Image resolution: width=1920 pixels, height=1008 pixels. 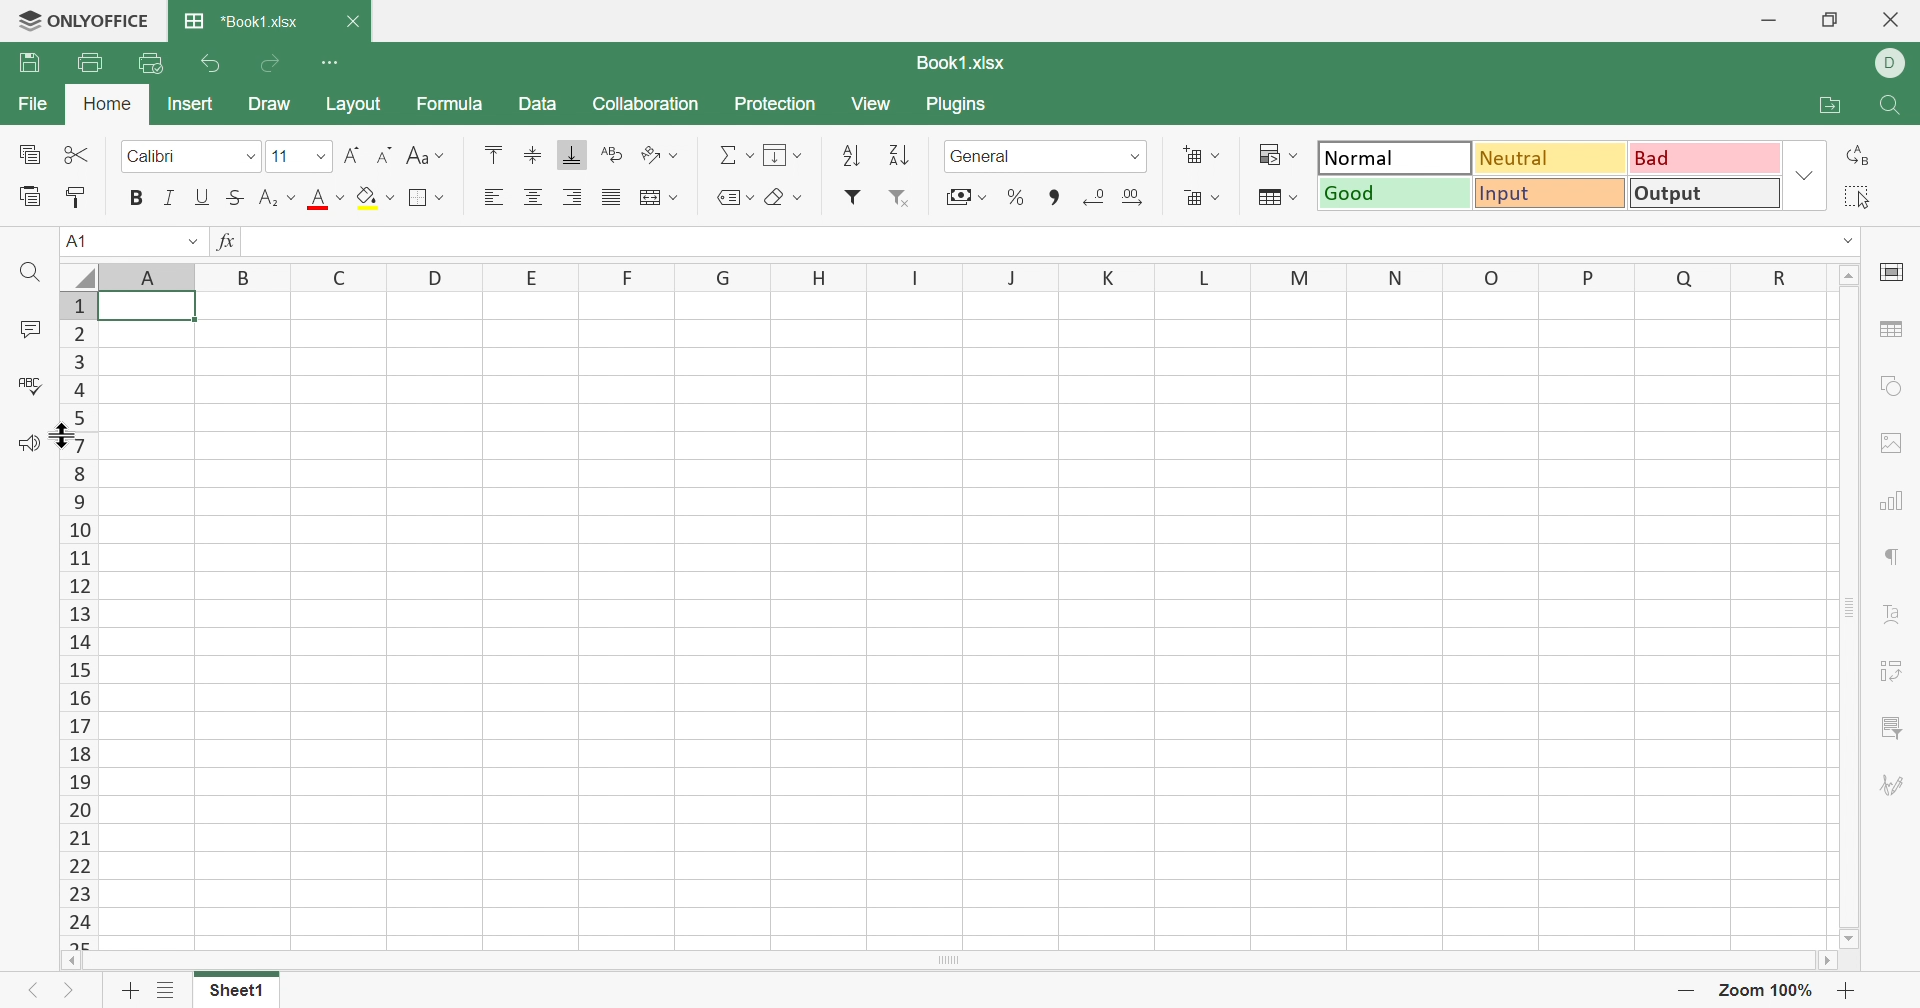 What do you see at coordinates (1107, 202) in the screenshot?
I see `Decrease decimal` at bounding box center [1107, 202].